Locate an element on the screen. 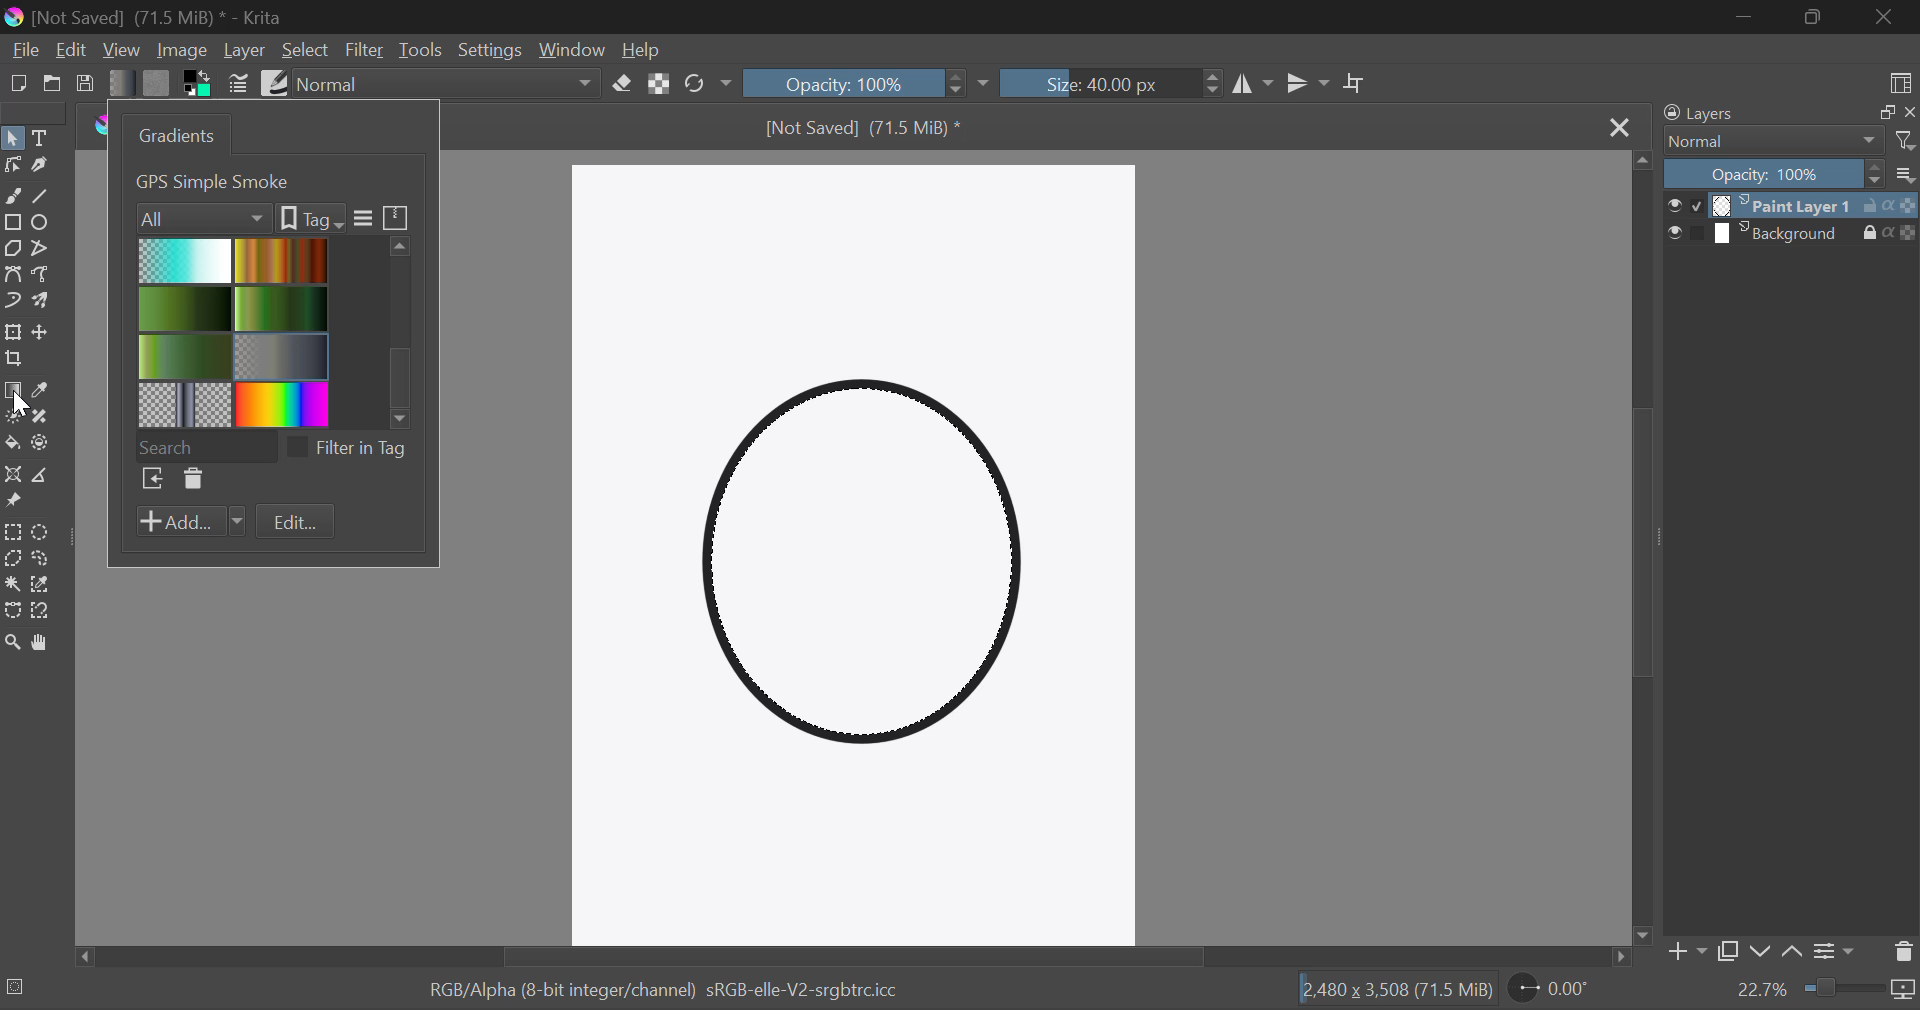  Brush Presets is located at coordinates (278, 85).